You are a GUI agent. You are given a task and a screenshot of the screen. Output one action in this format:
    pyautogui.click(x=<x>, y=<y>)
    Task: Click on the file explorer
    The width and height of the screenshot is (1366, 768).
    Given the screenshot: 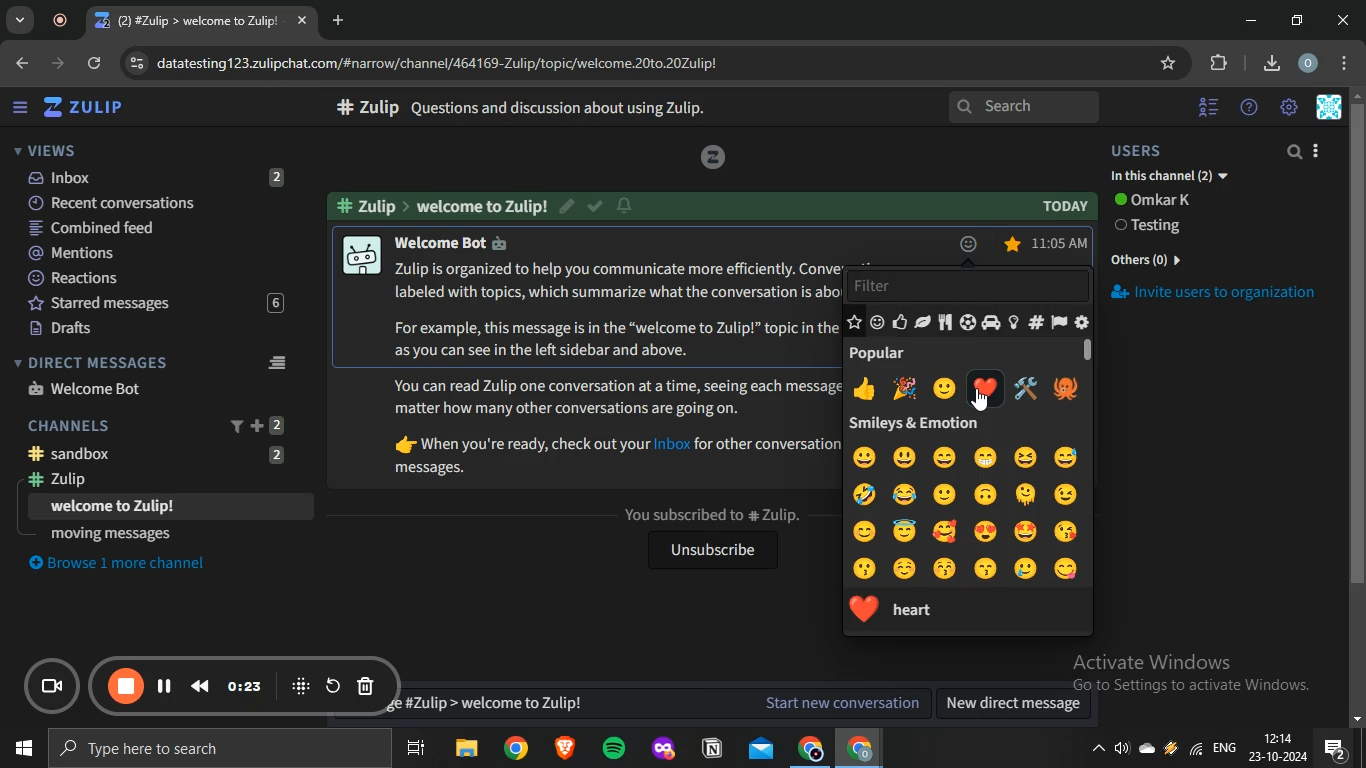 What is the action you would take?
    pyautogui.click(x=468, y=750)
    